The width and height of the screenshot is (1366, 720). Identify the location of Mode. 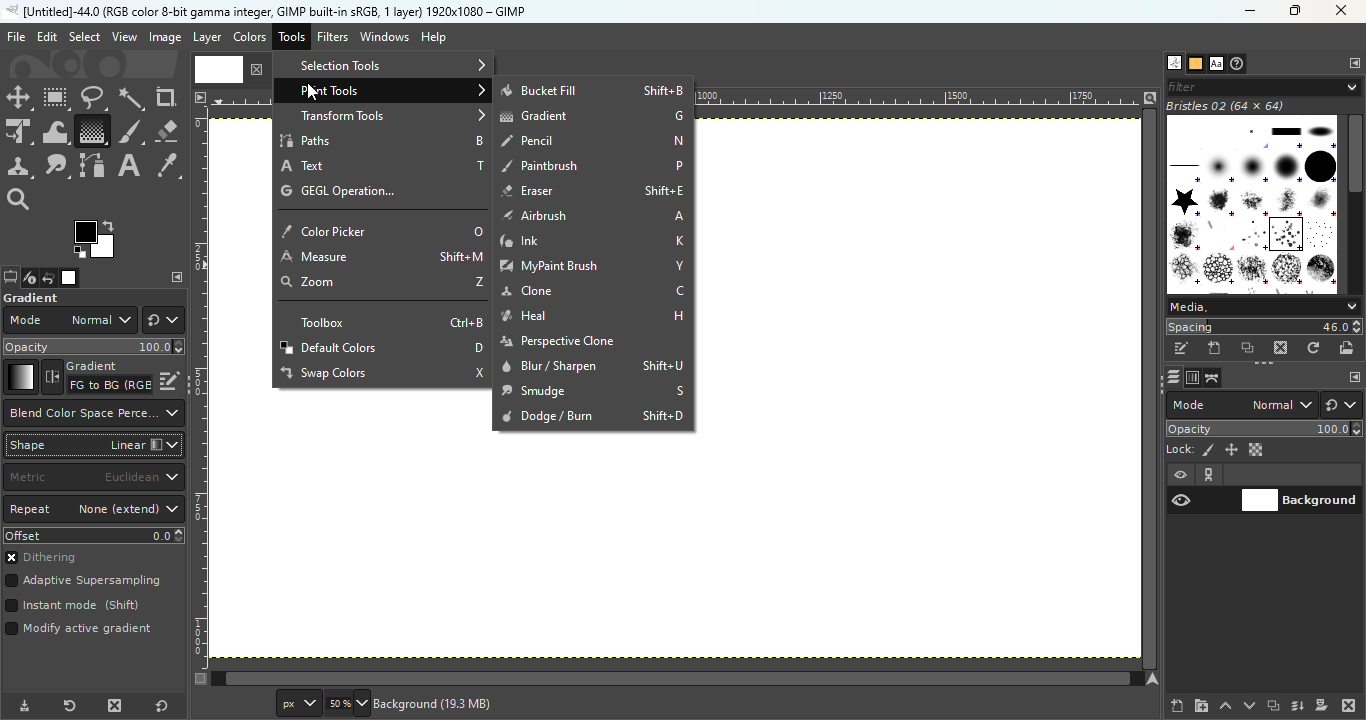
(1242, 405).